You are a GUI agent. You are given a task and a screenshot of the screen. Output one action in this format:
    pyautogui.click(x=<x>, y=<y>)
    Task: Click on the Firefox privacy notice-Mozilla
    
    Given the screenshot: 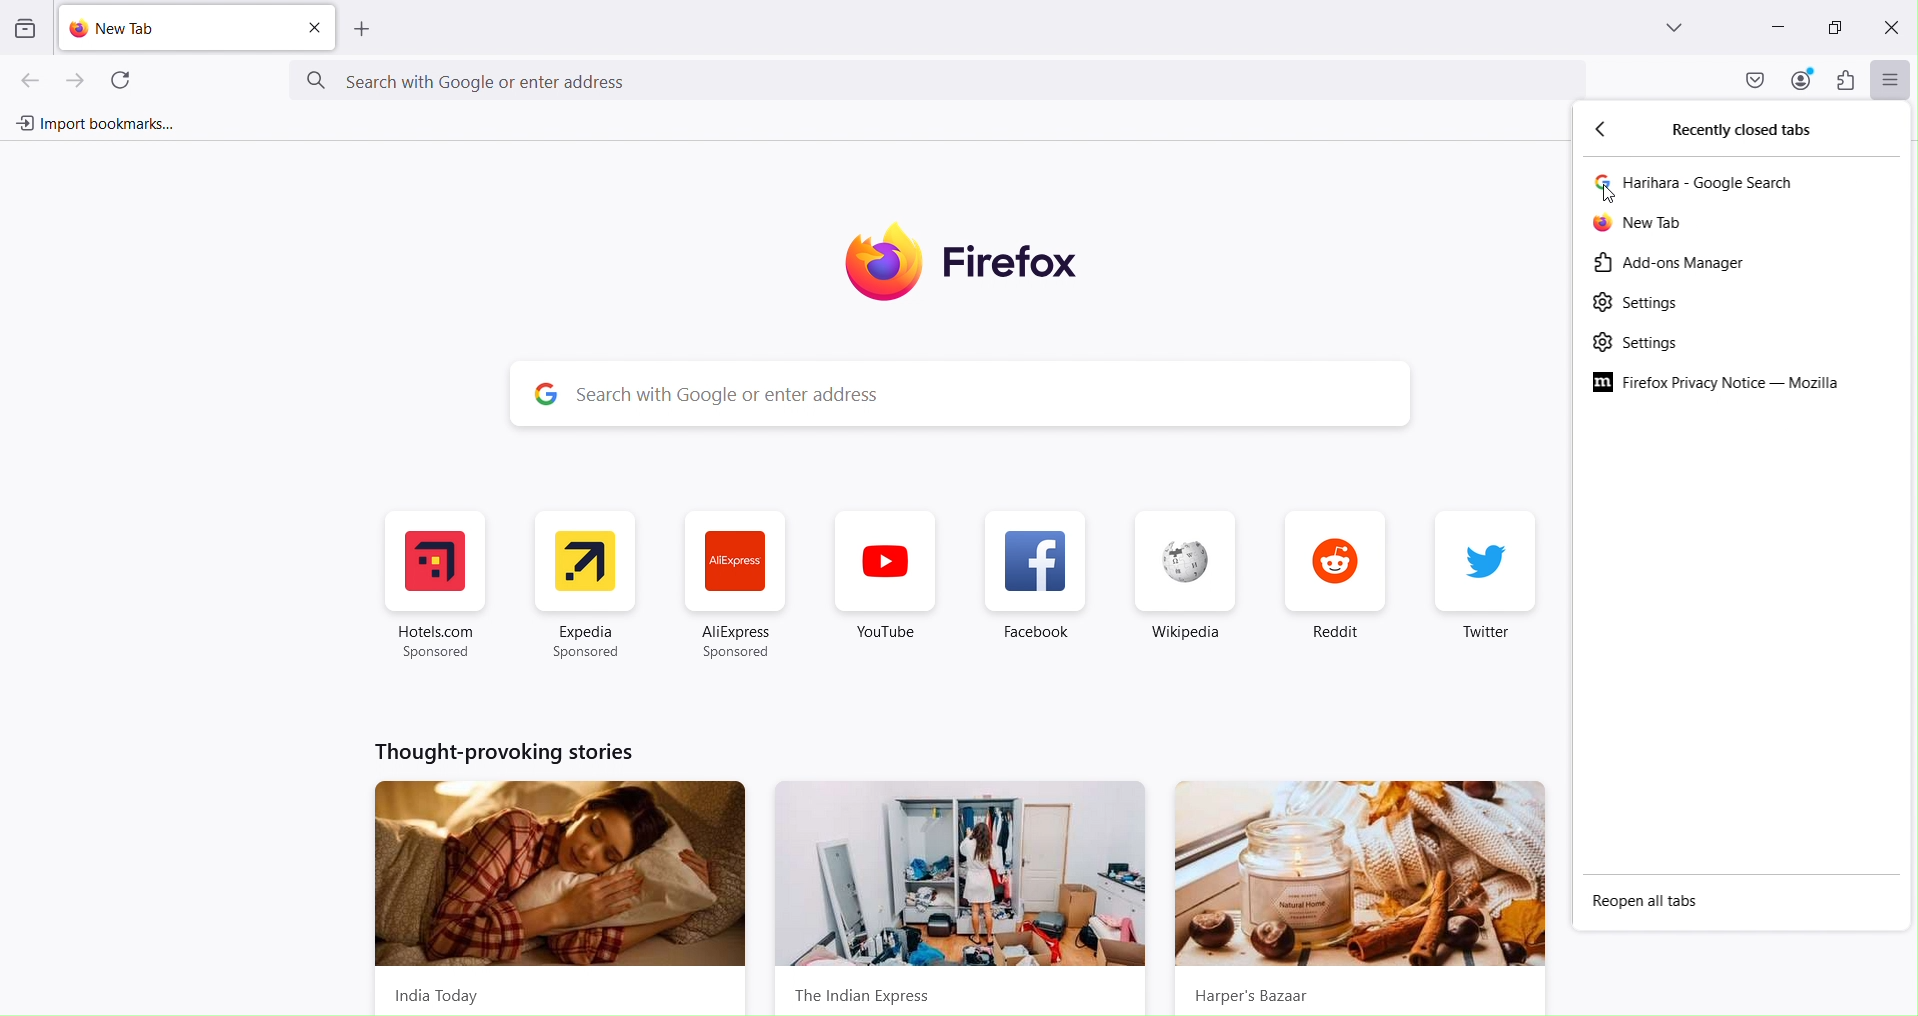 What is the action you would take?
    pyautogui.click(x=1719, y=383)
    